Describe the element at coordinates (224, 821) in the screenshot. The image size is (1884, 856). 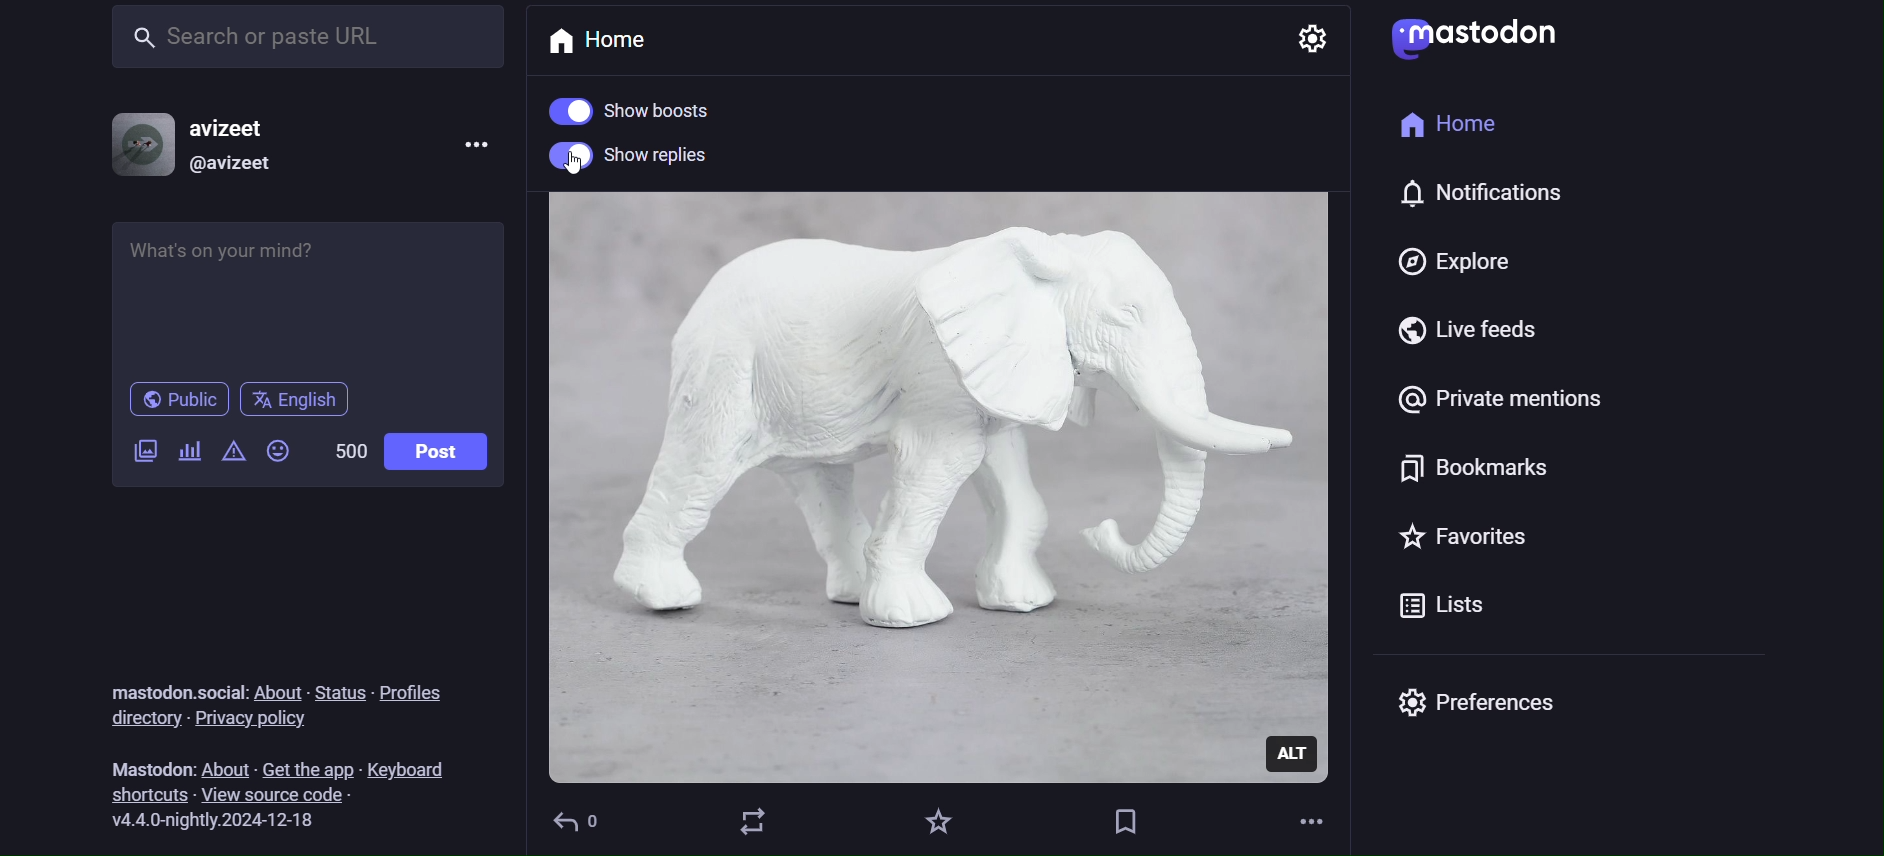
I see `version` at that location.